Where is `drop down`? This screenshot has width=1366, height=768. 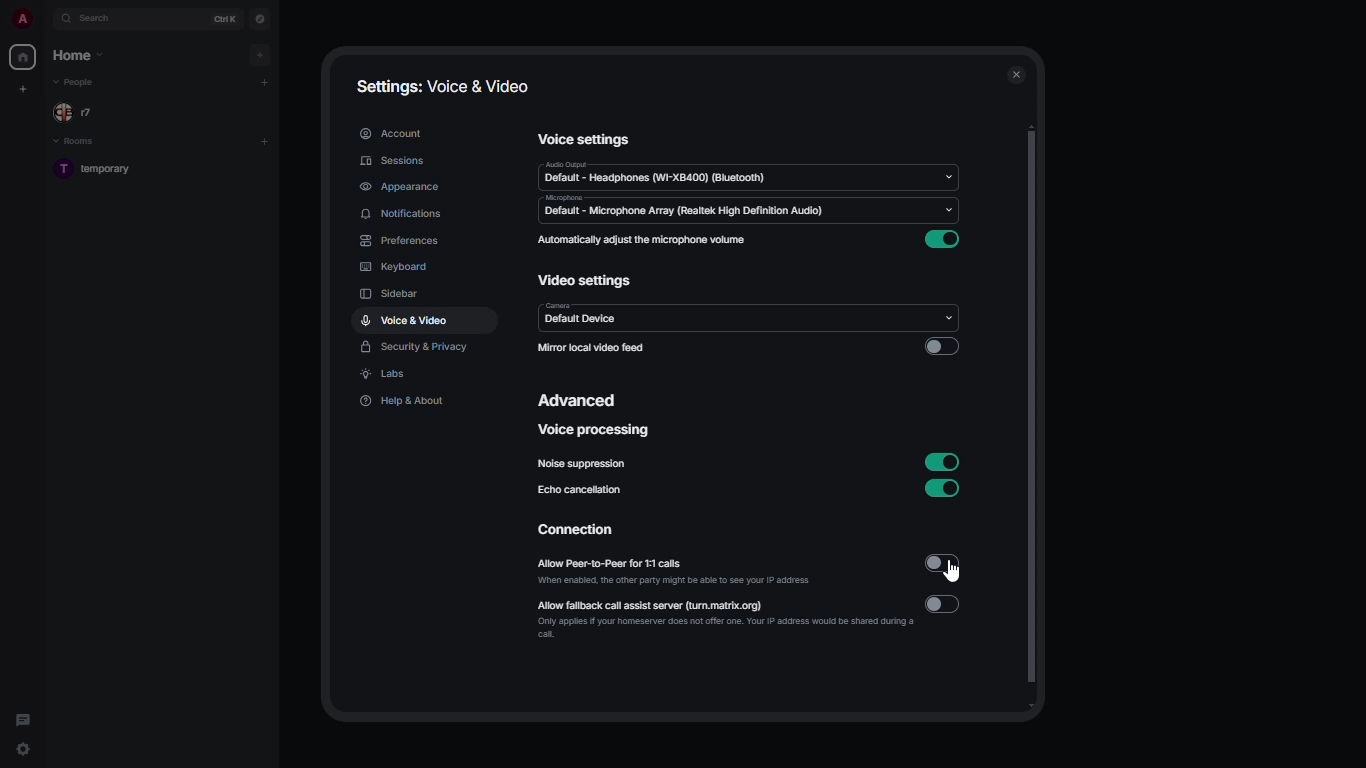 drop down is located at coordinates (945, 315).